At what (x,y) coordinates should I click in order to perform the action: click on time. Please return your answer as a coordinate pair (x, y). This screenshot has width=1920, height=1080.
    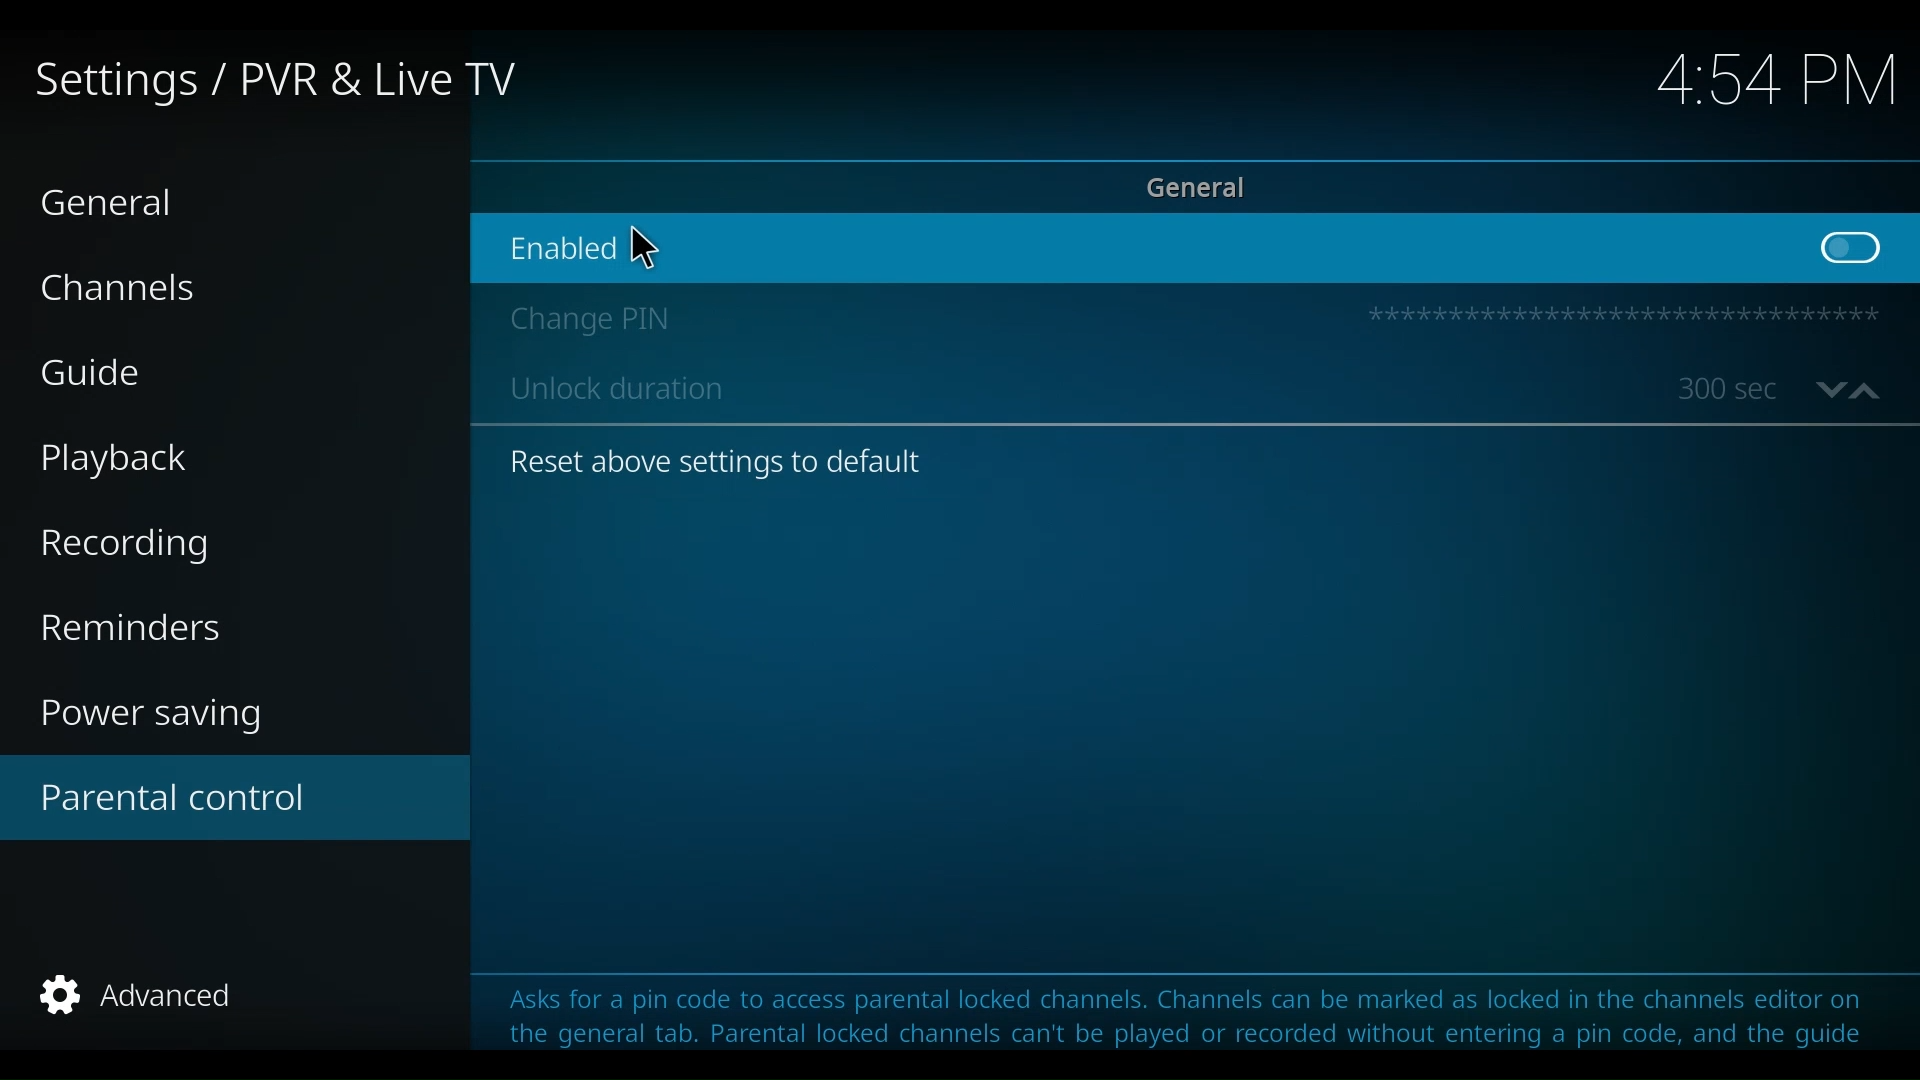
    Looking at the image, I should click on (1767, 82).